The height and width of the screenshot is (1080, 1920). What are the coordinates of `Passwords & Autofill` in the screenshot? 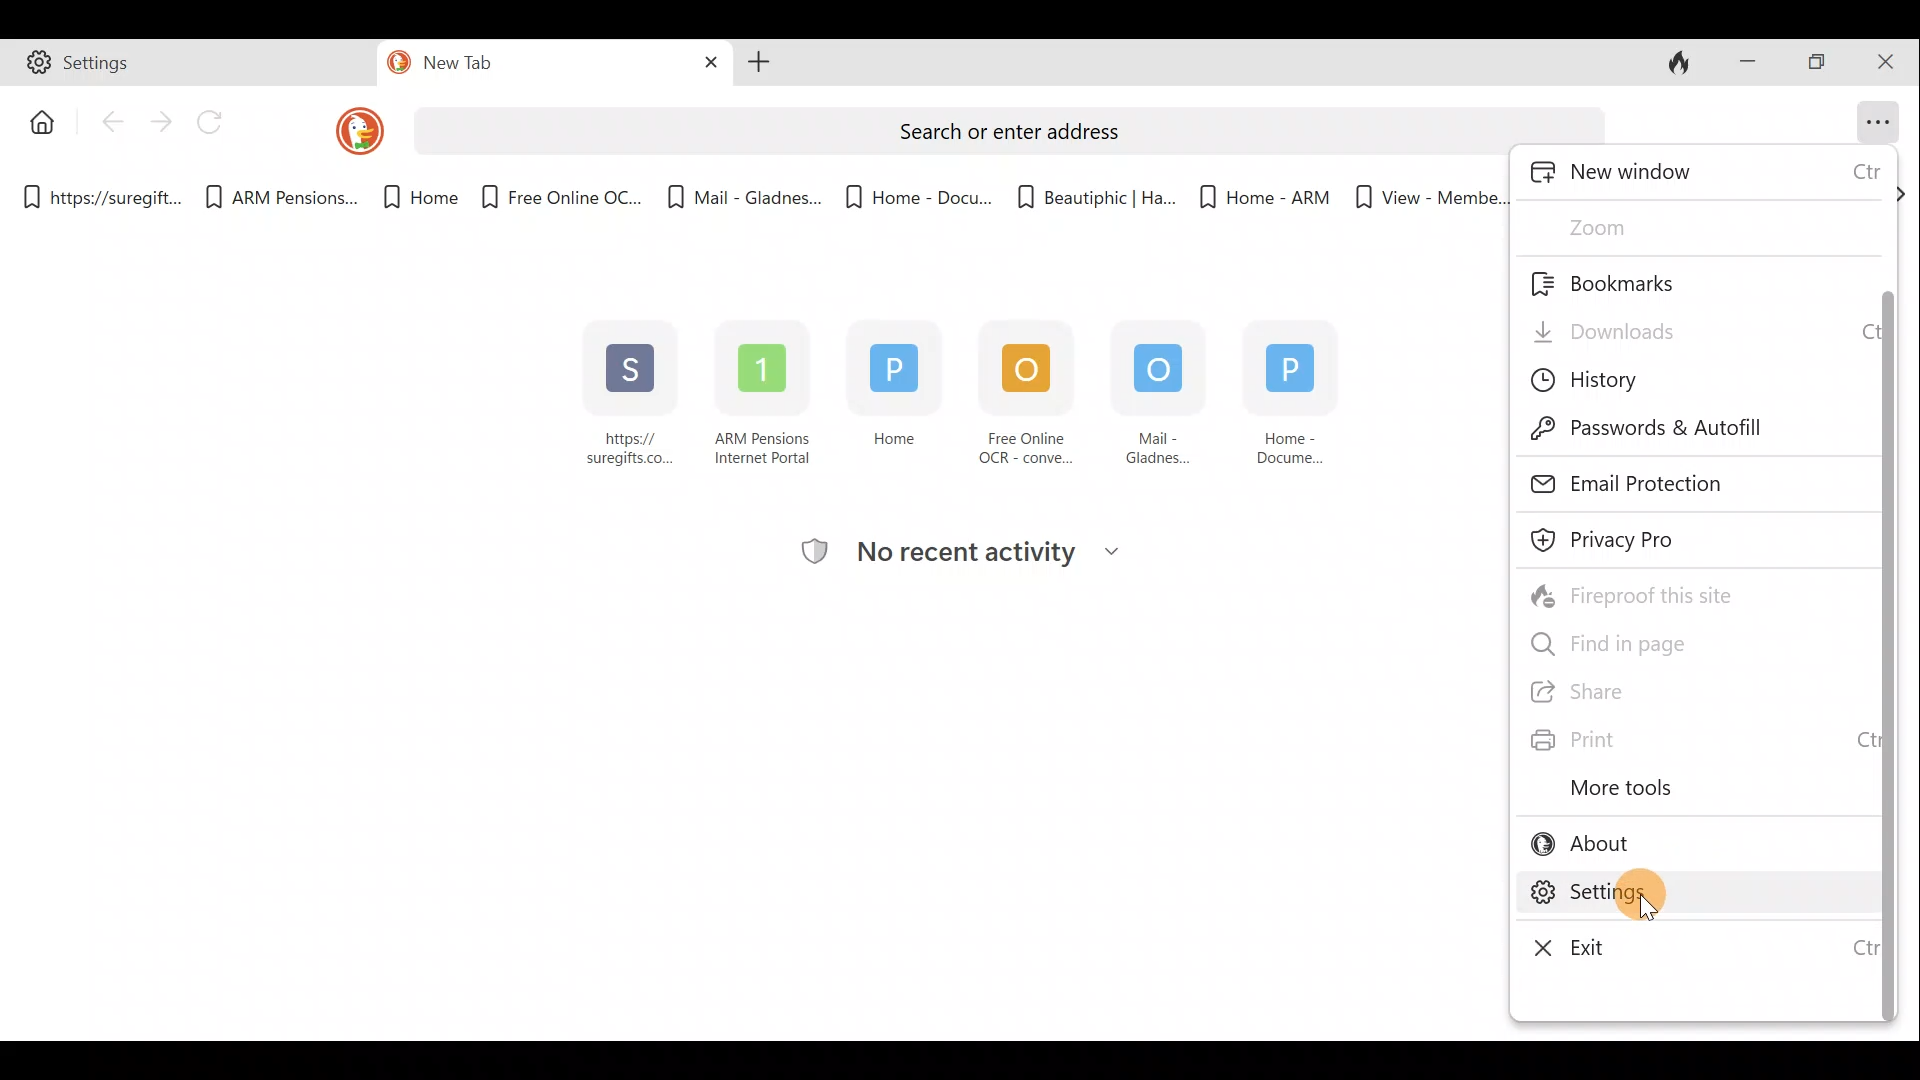 It's located at (1671, 432).